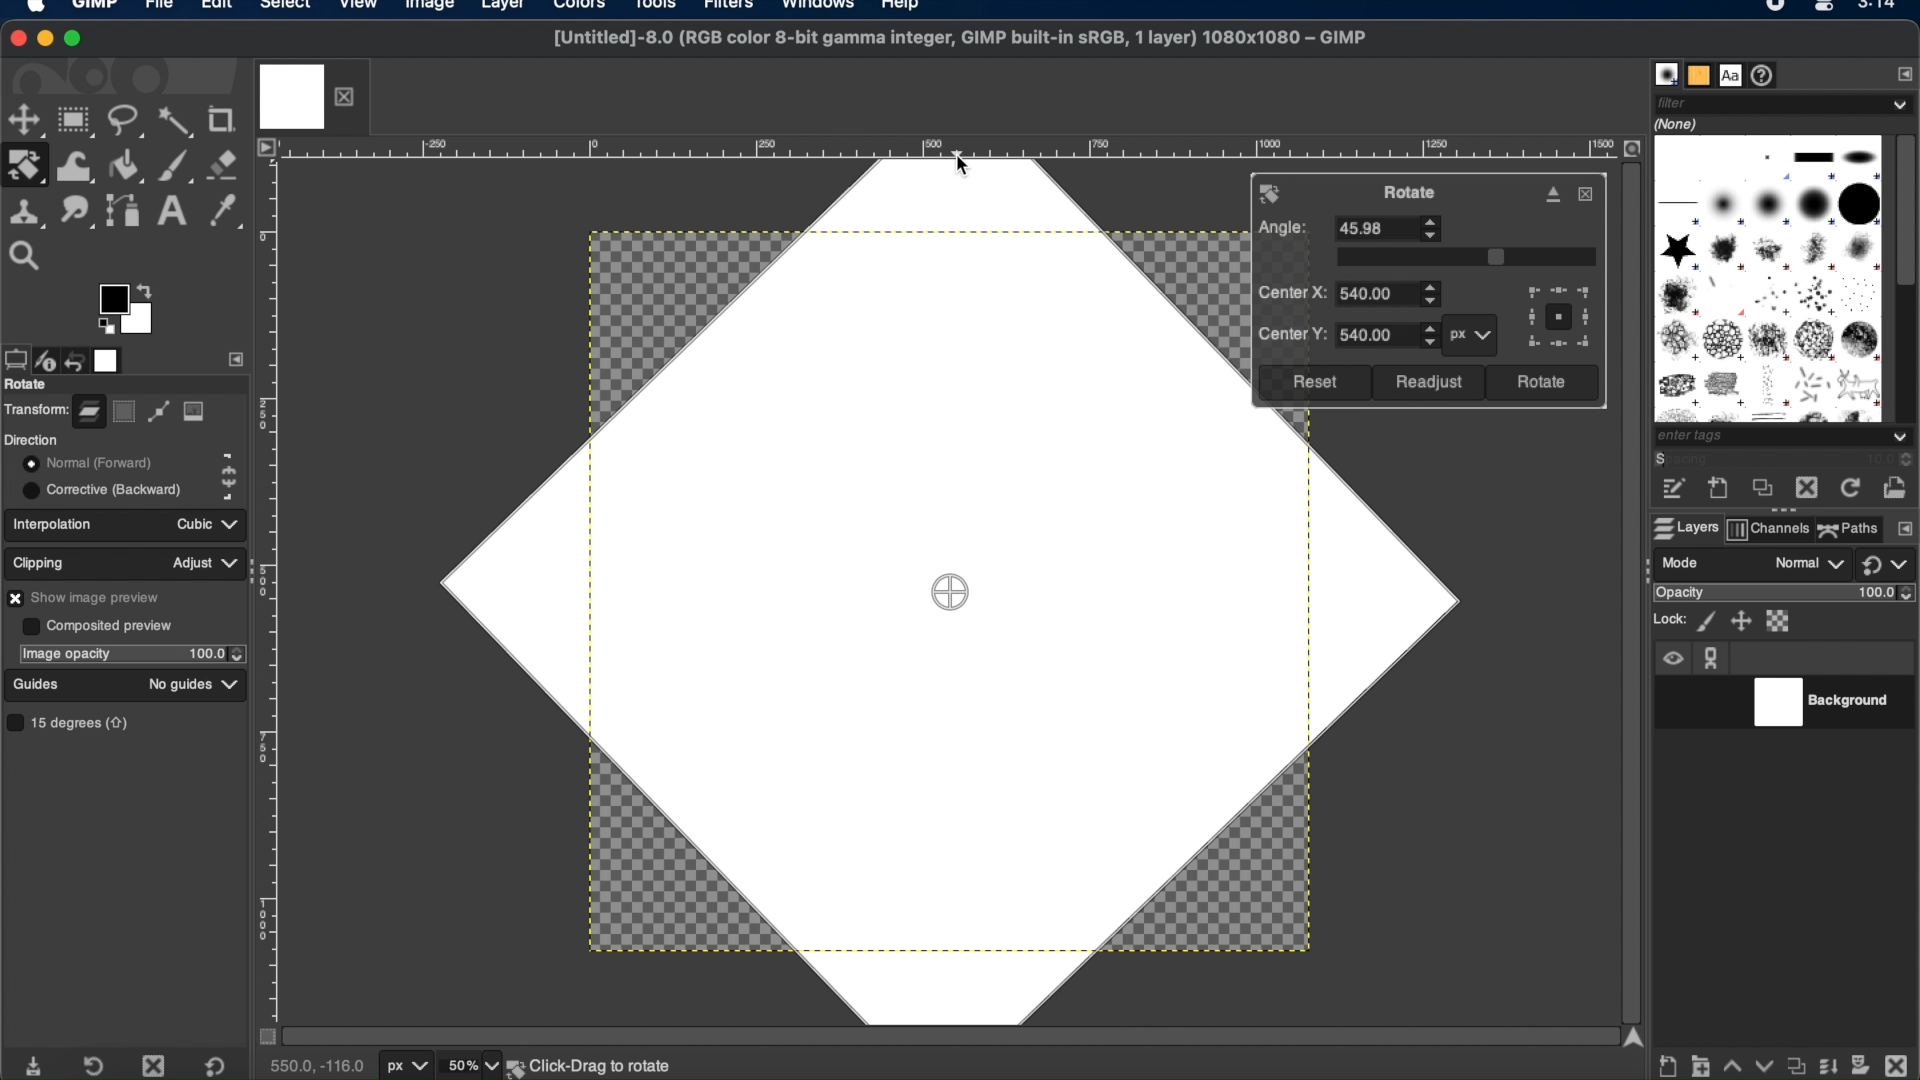 The image size is (1920, 1080). I want to click on lock, so click(1667, 619).